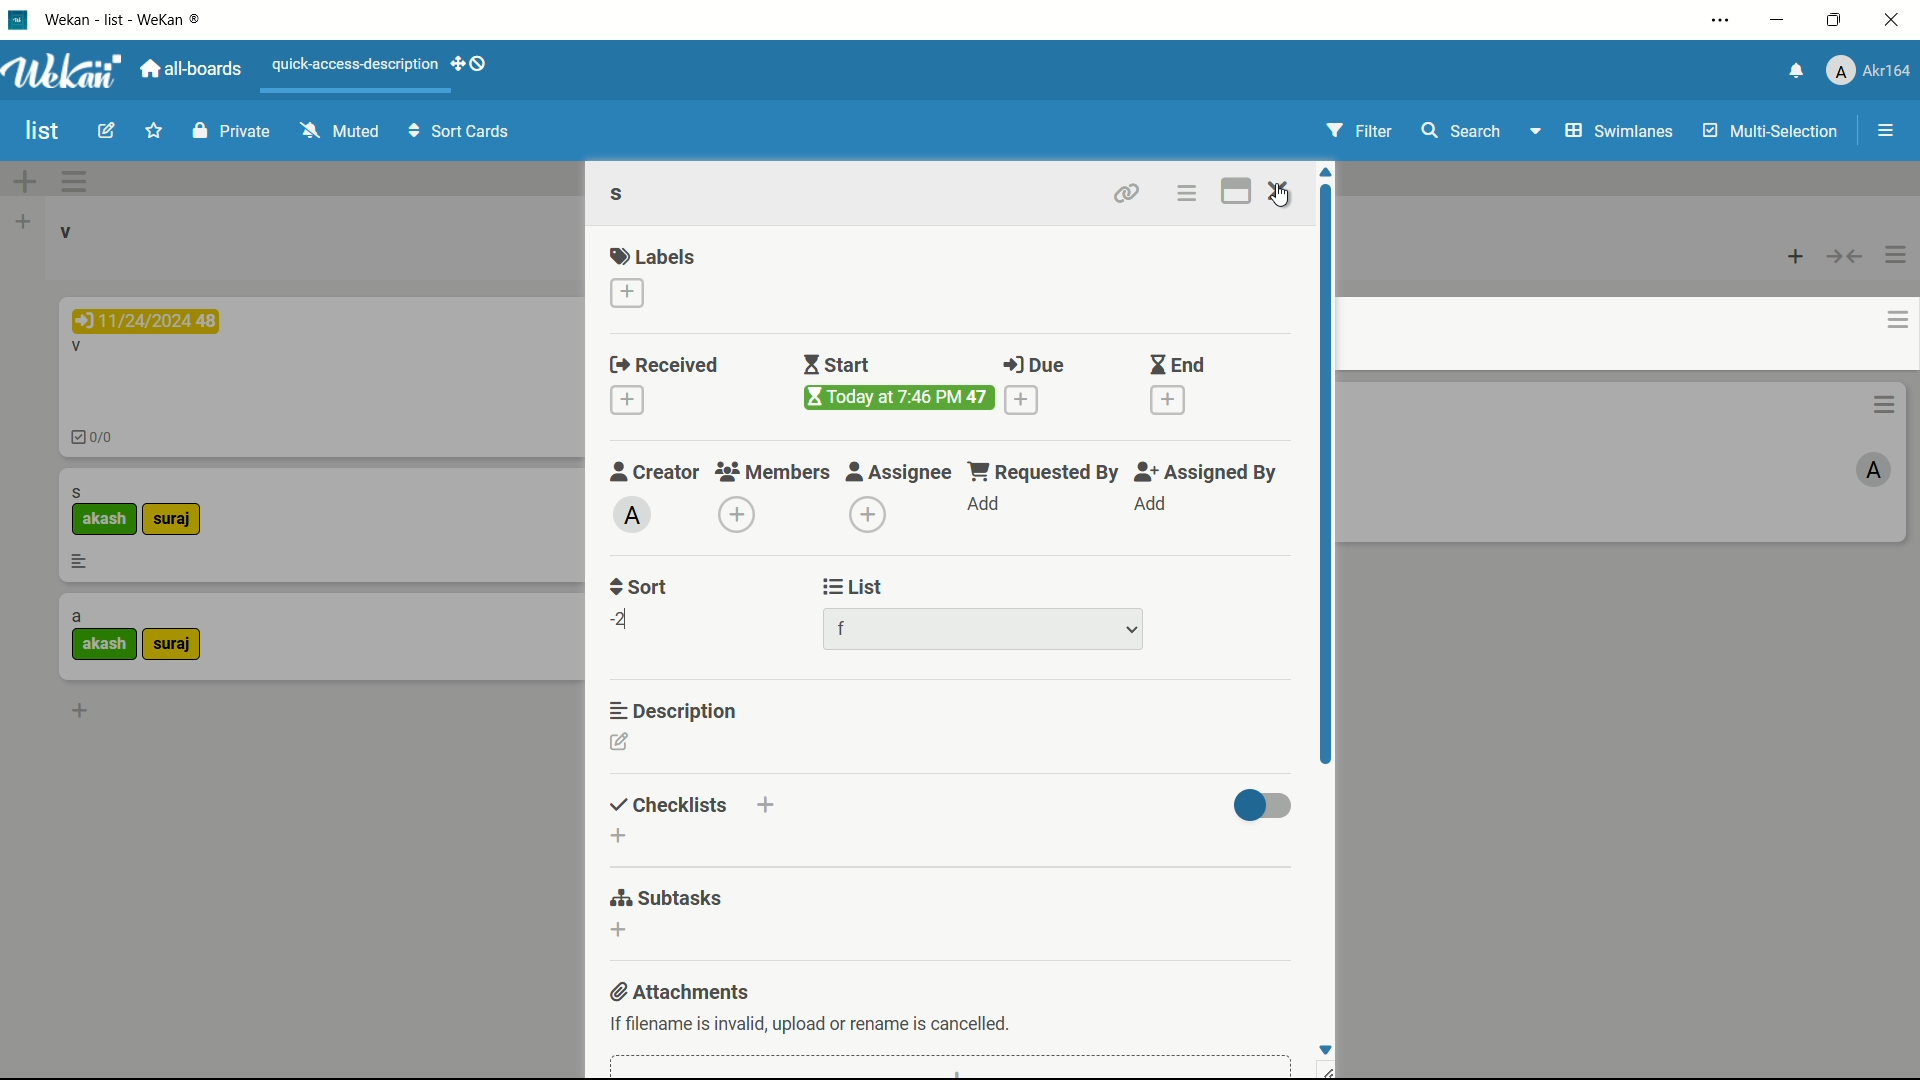  Describe the element at coordinates (902, 471) in the screenshot. I see `assignee` at that location.